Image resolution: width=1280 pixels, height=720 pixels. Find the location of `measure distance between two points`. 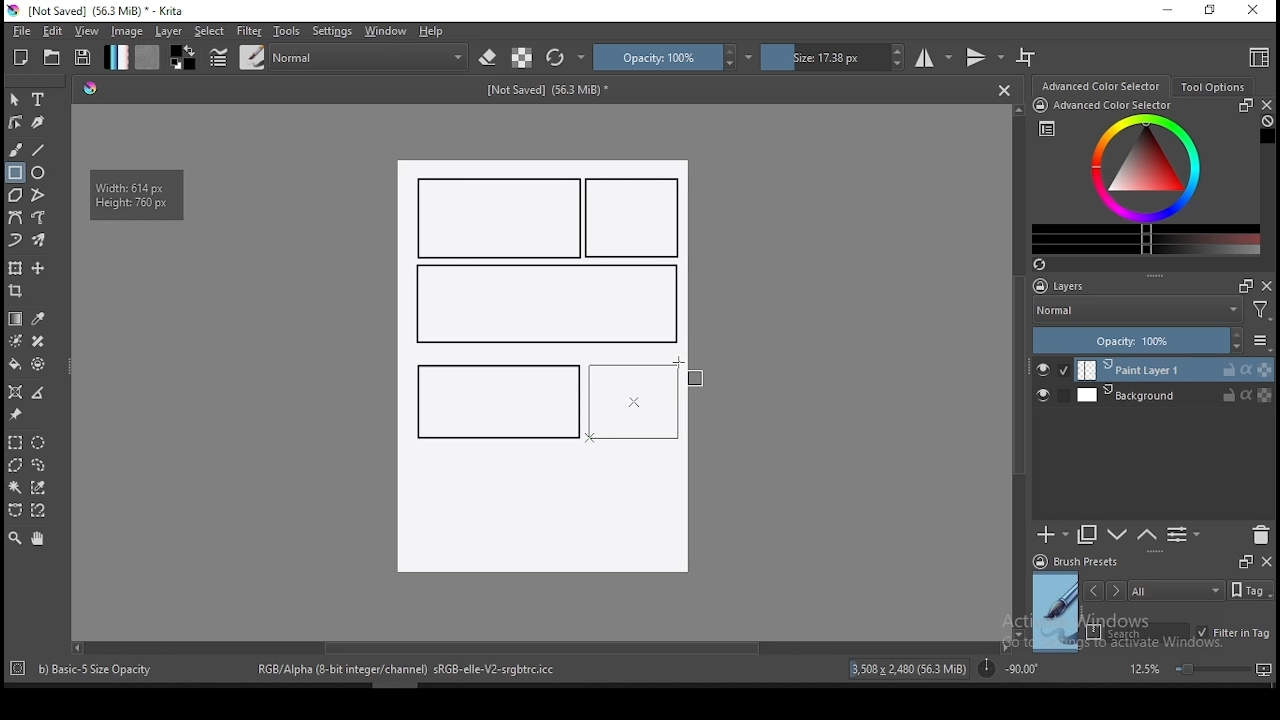

measure distance between two points is located at coordinates (39, 394).